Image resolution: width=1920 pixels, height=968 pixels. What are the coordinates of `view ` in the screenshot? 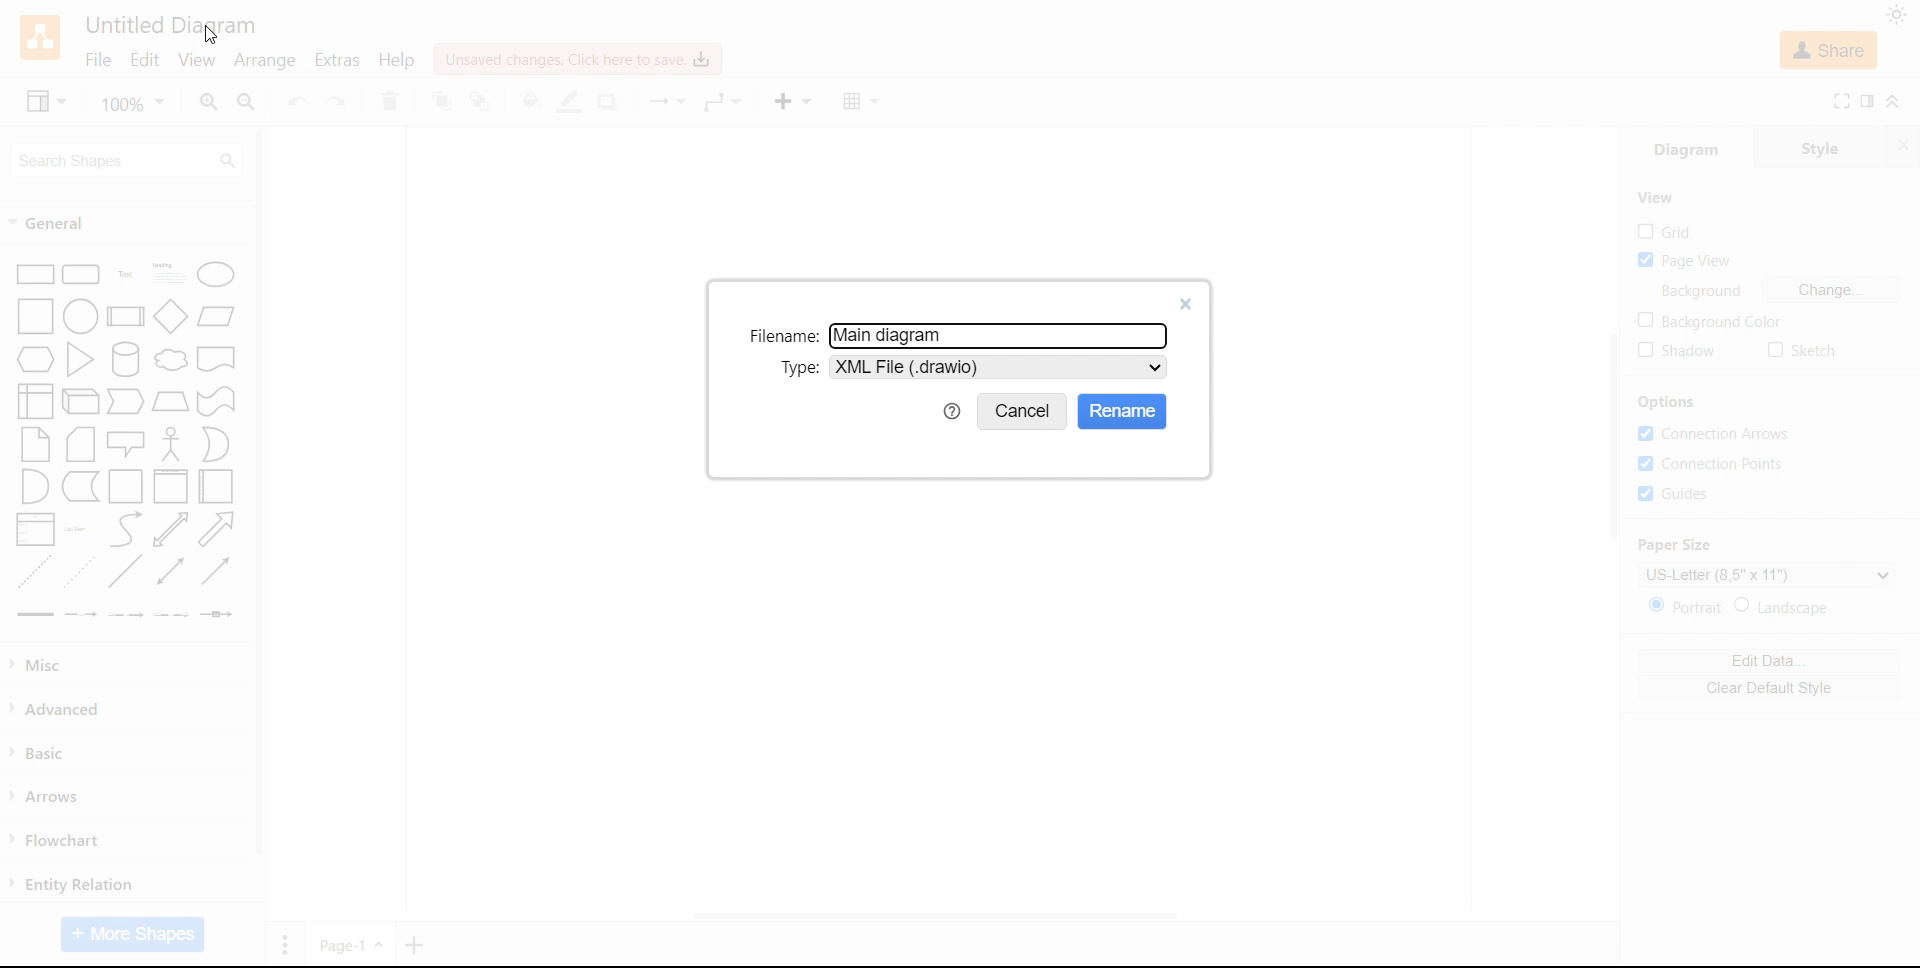 It's located at (195, 61).